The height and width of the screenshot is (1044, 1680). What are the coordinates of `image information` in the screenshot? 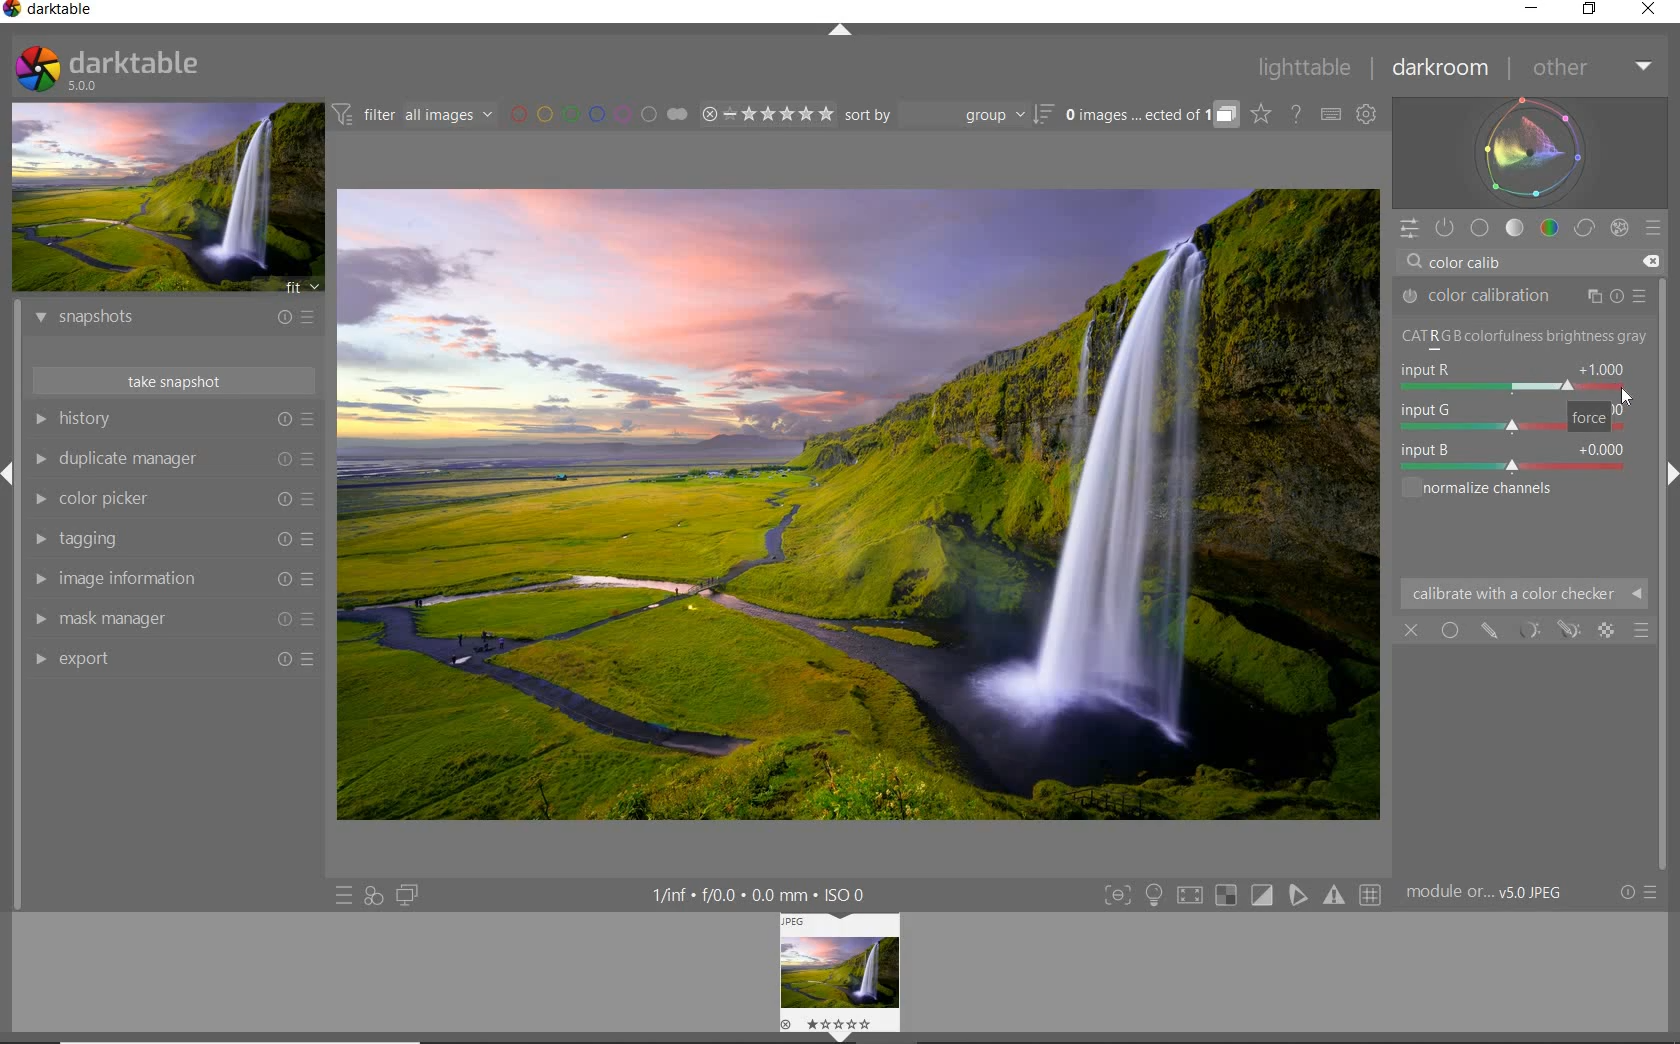 It's located at (172, 579).